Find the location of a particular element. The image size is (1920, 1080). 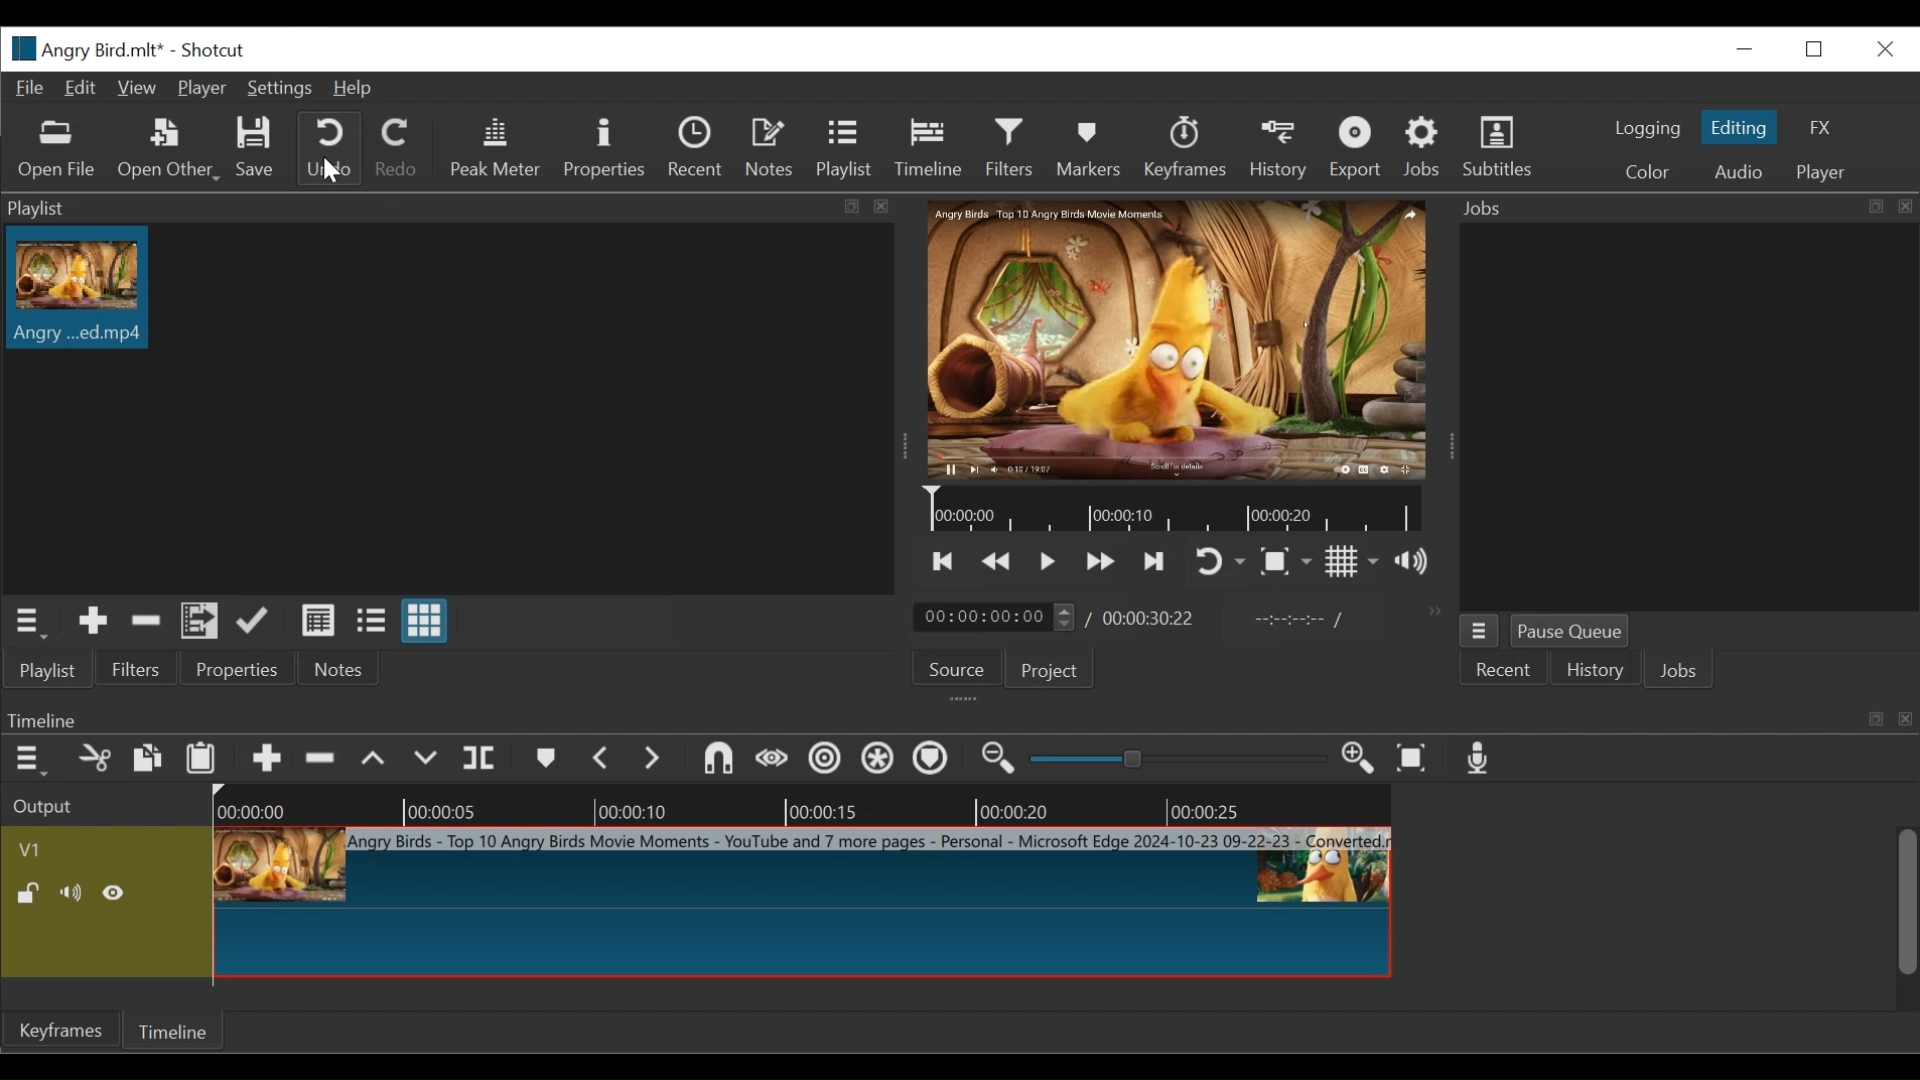

Recent is located at coordinates (697, 147).